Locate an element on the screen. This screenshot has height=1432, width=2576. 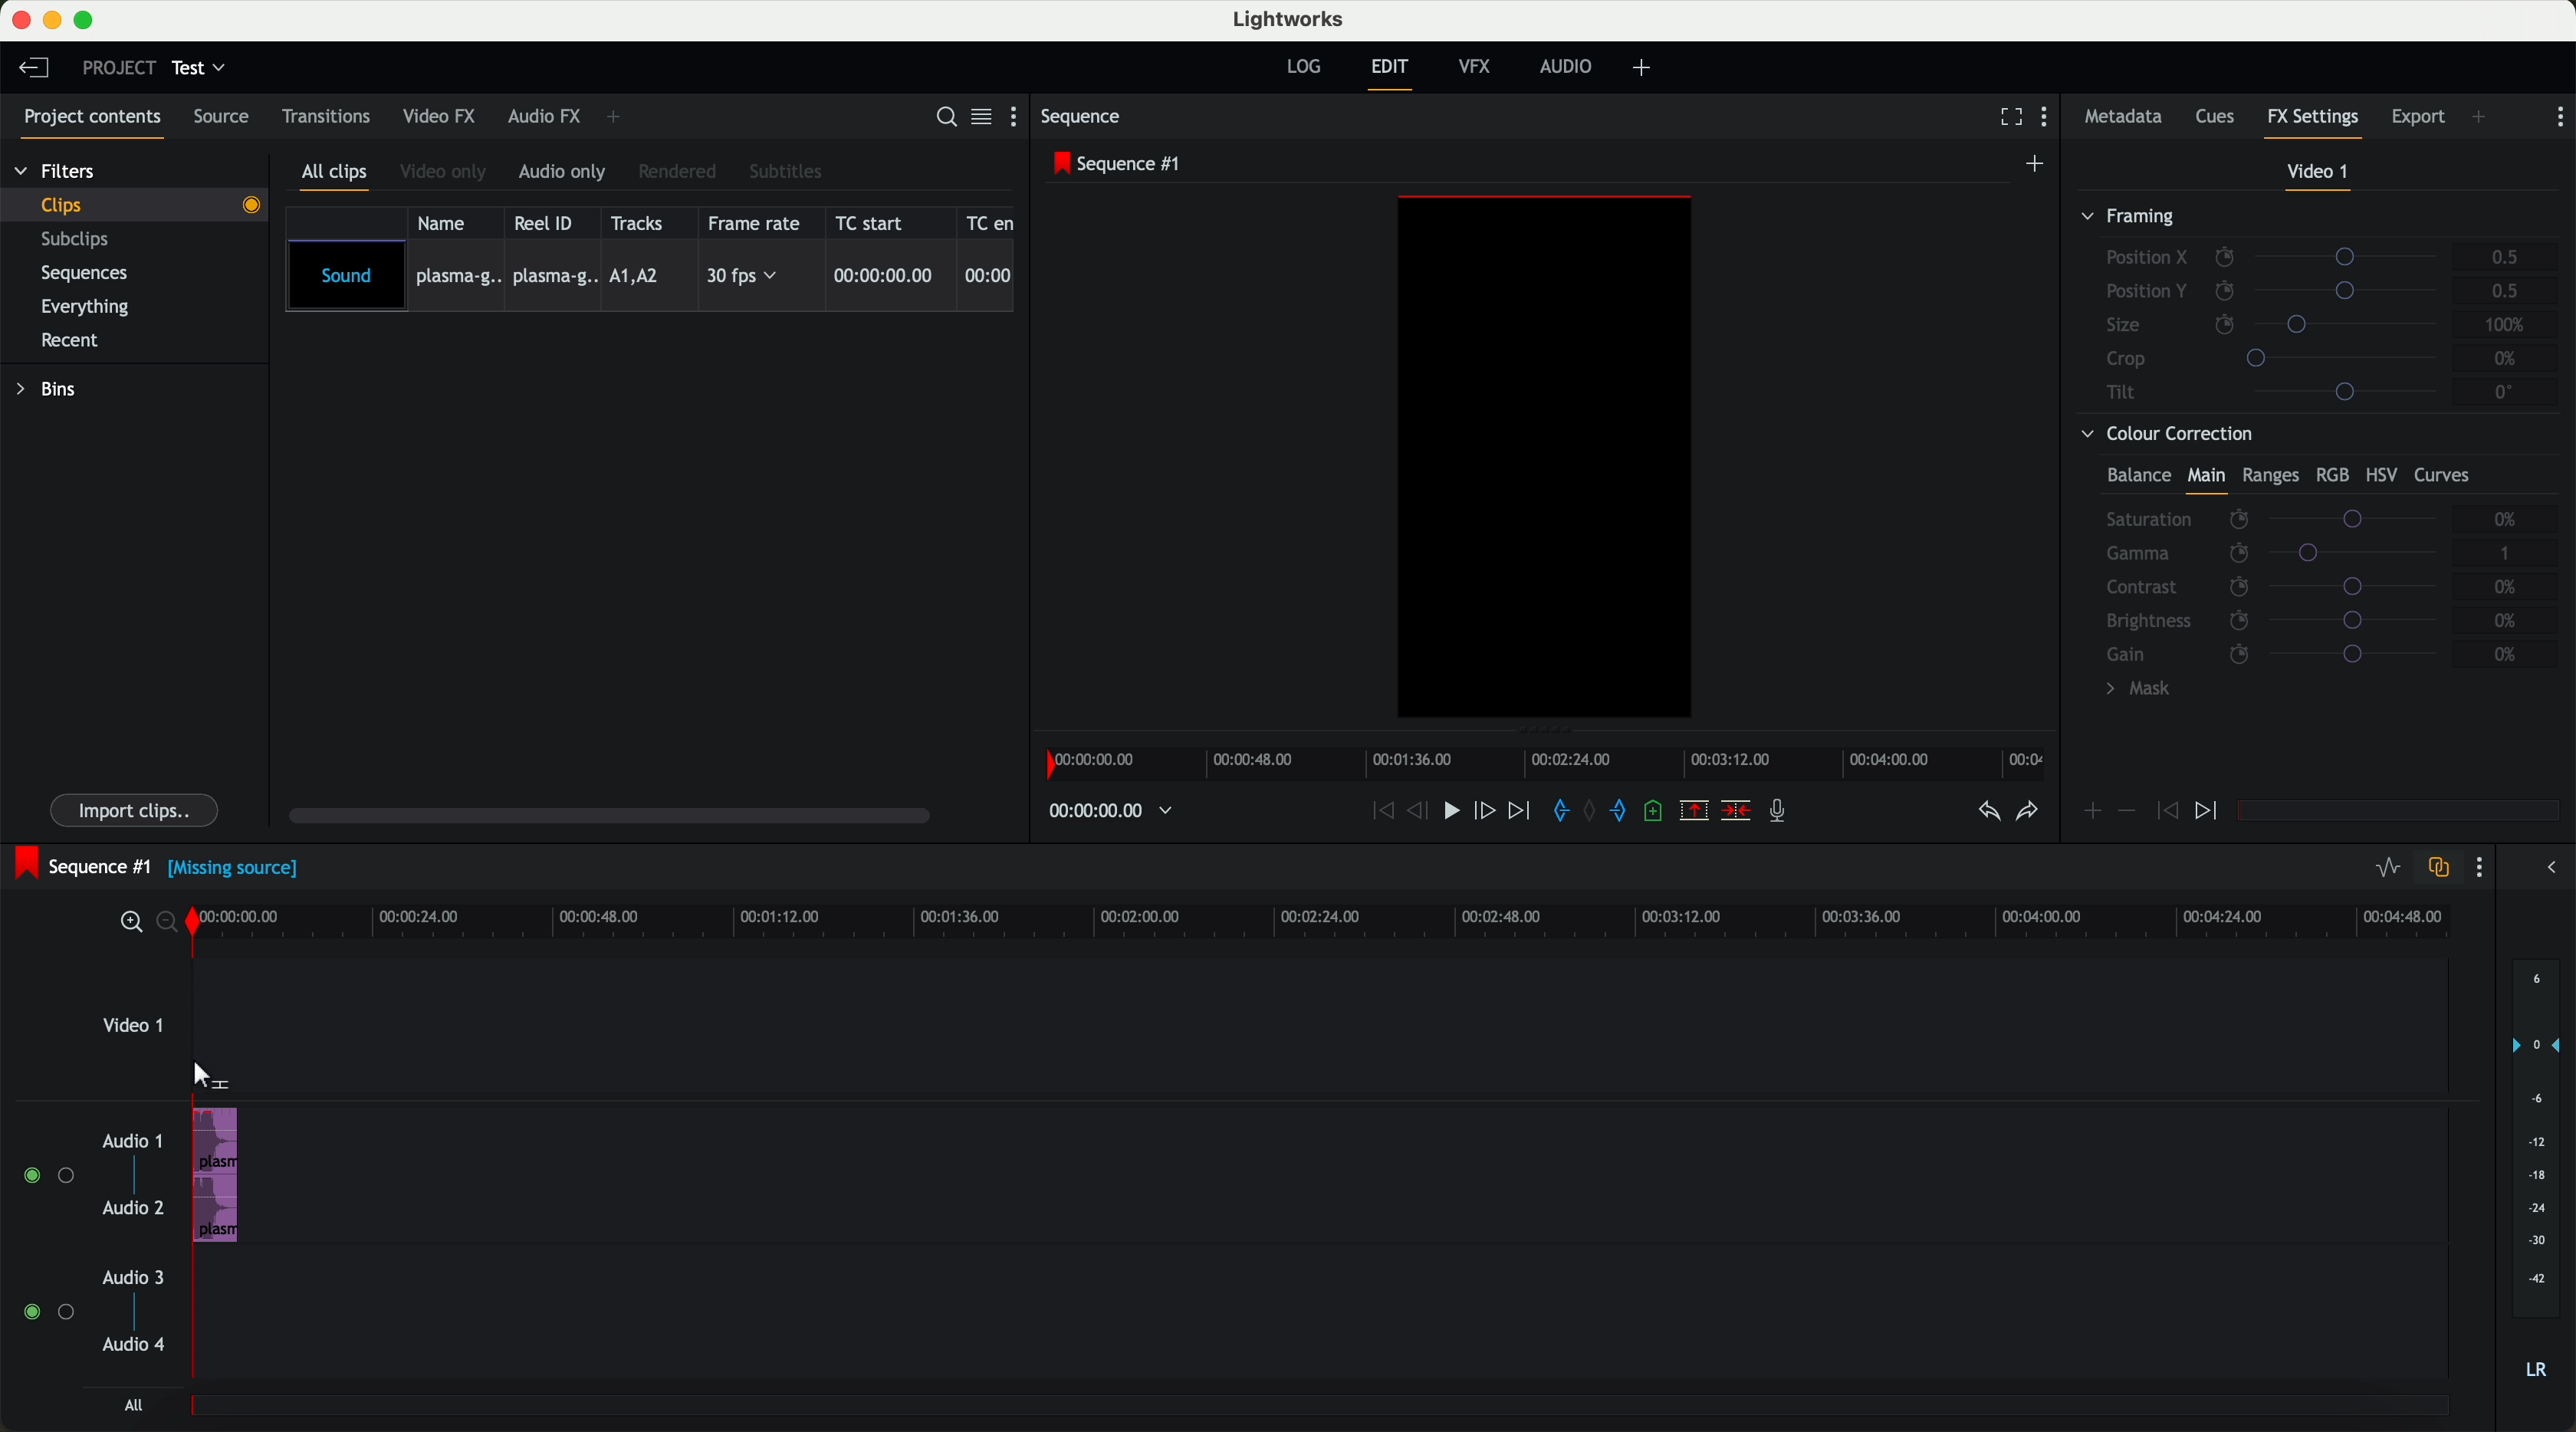
nudge one frame back is located at coordinates (1423, 812).